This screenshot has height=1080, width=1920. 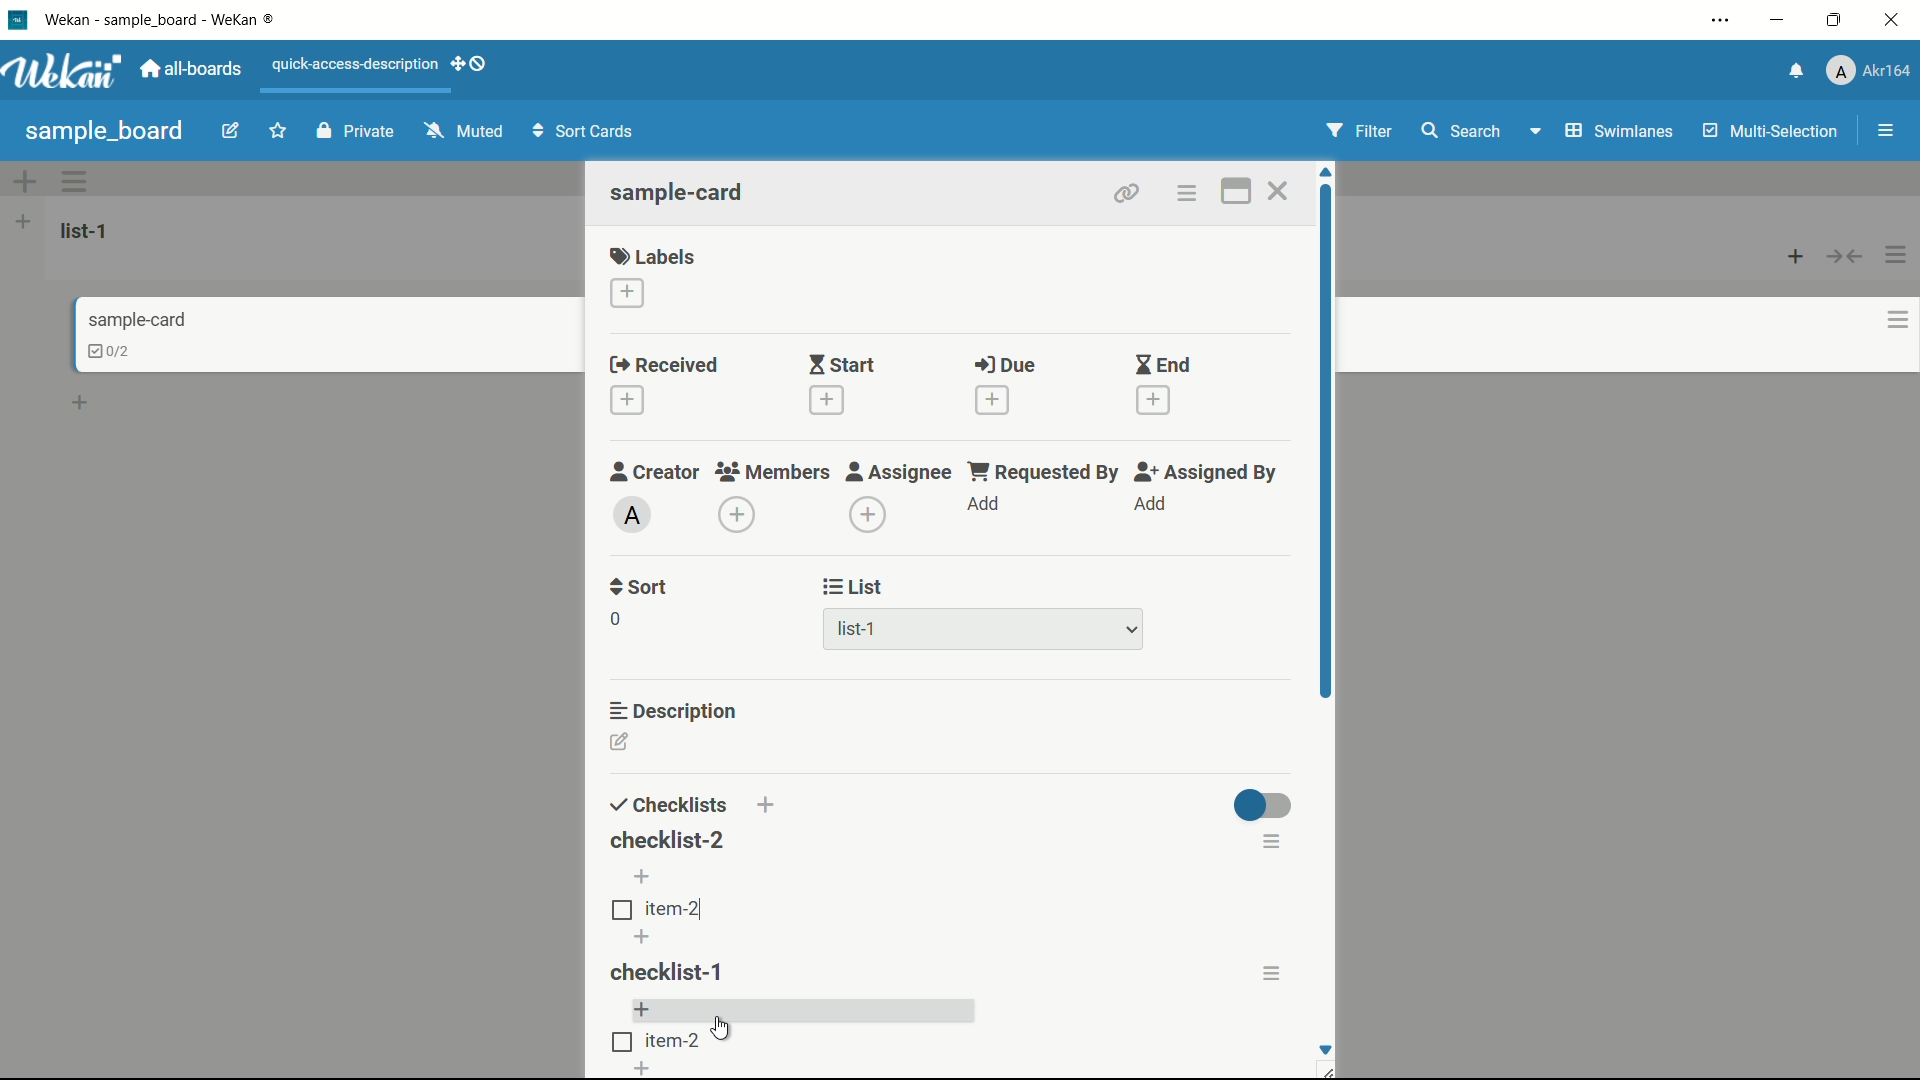 I want to click on add list, so click(x=23, y=221).